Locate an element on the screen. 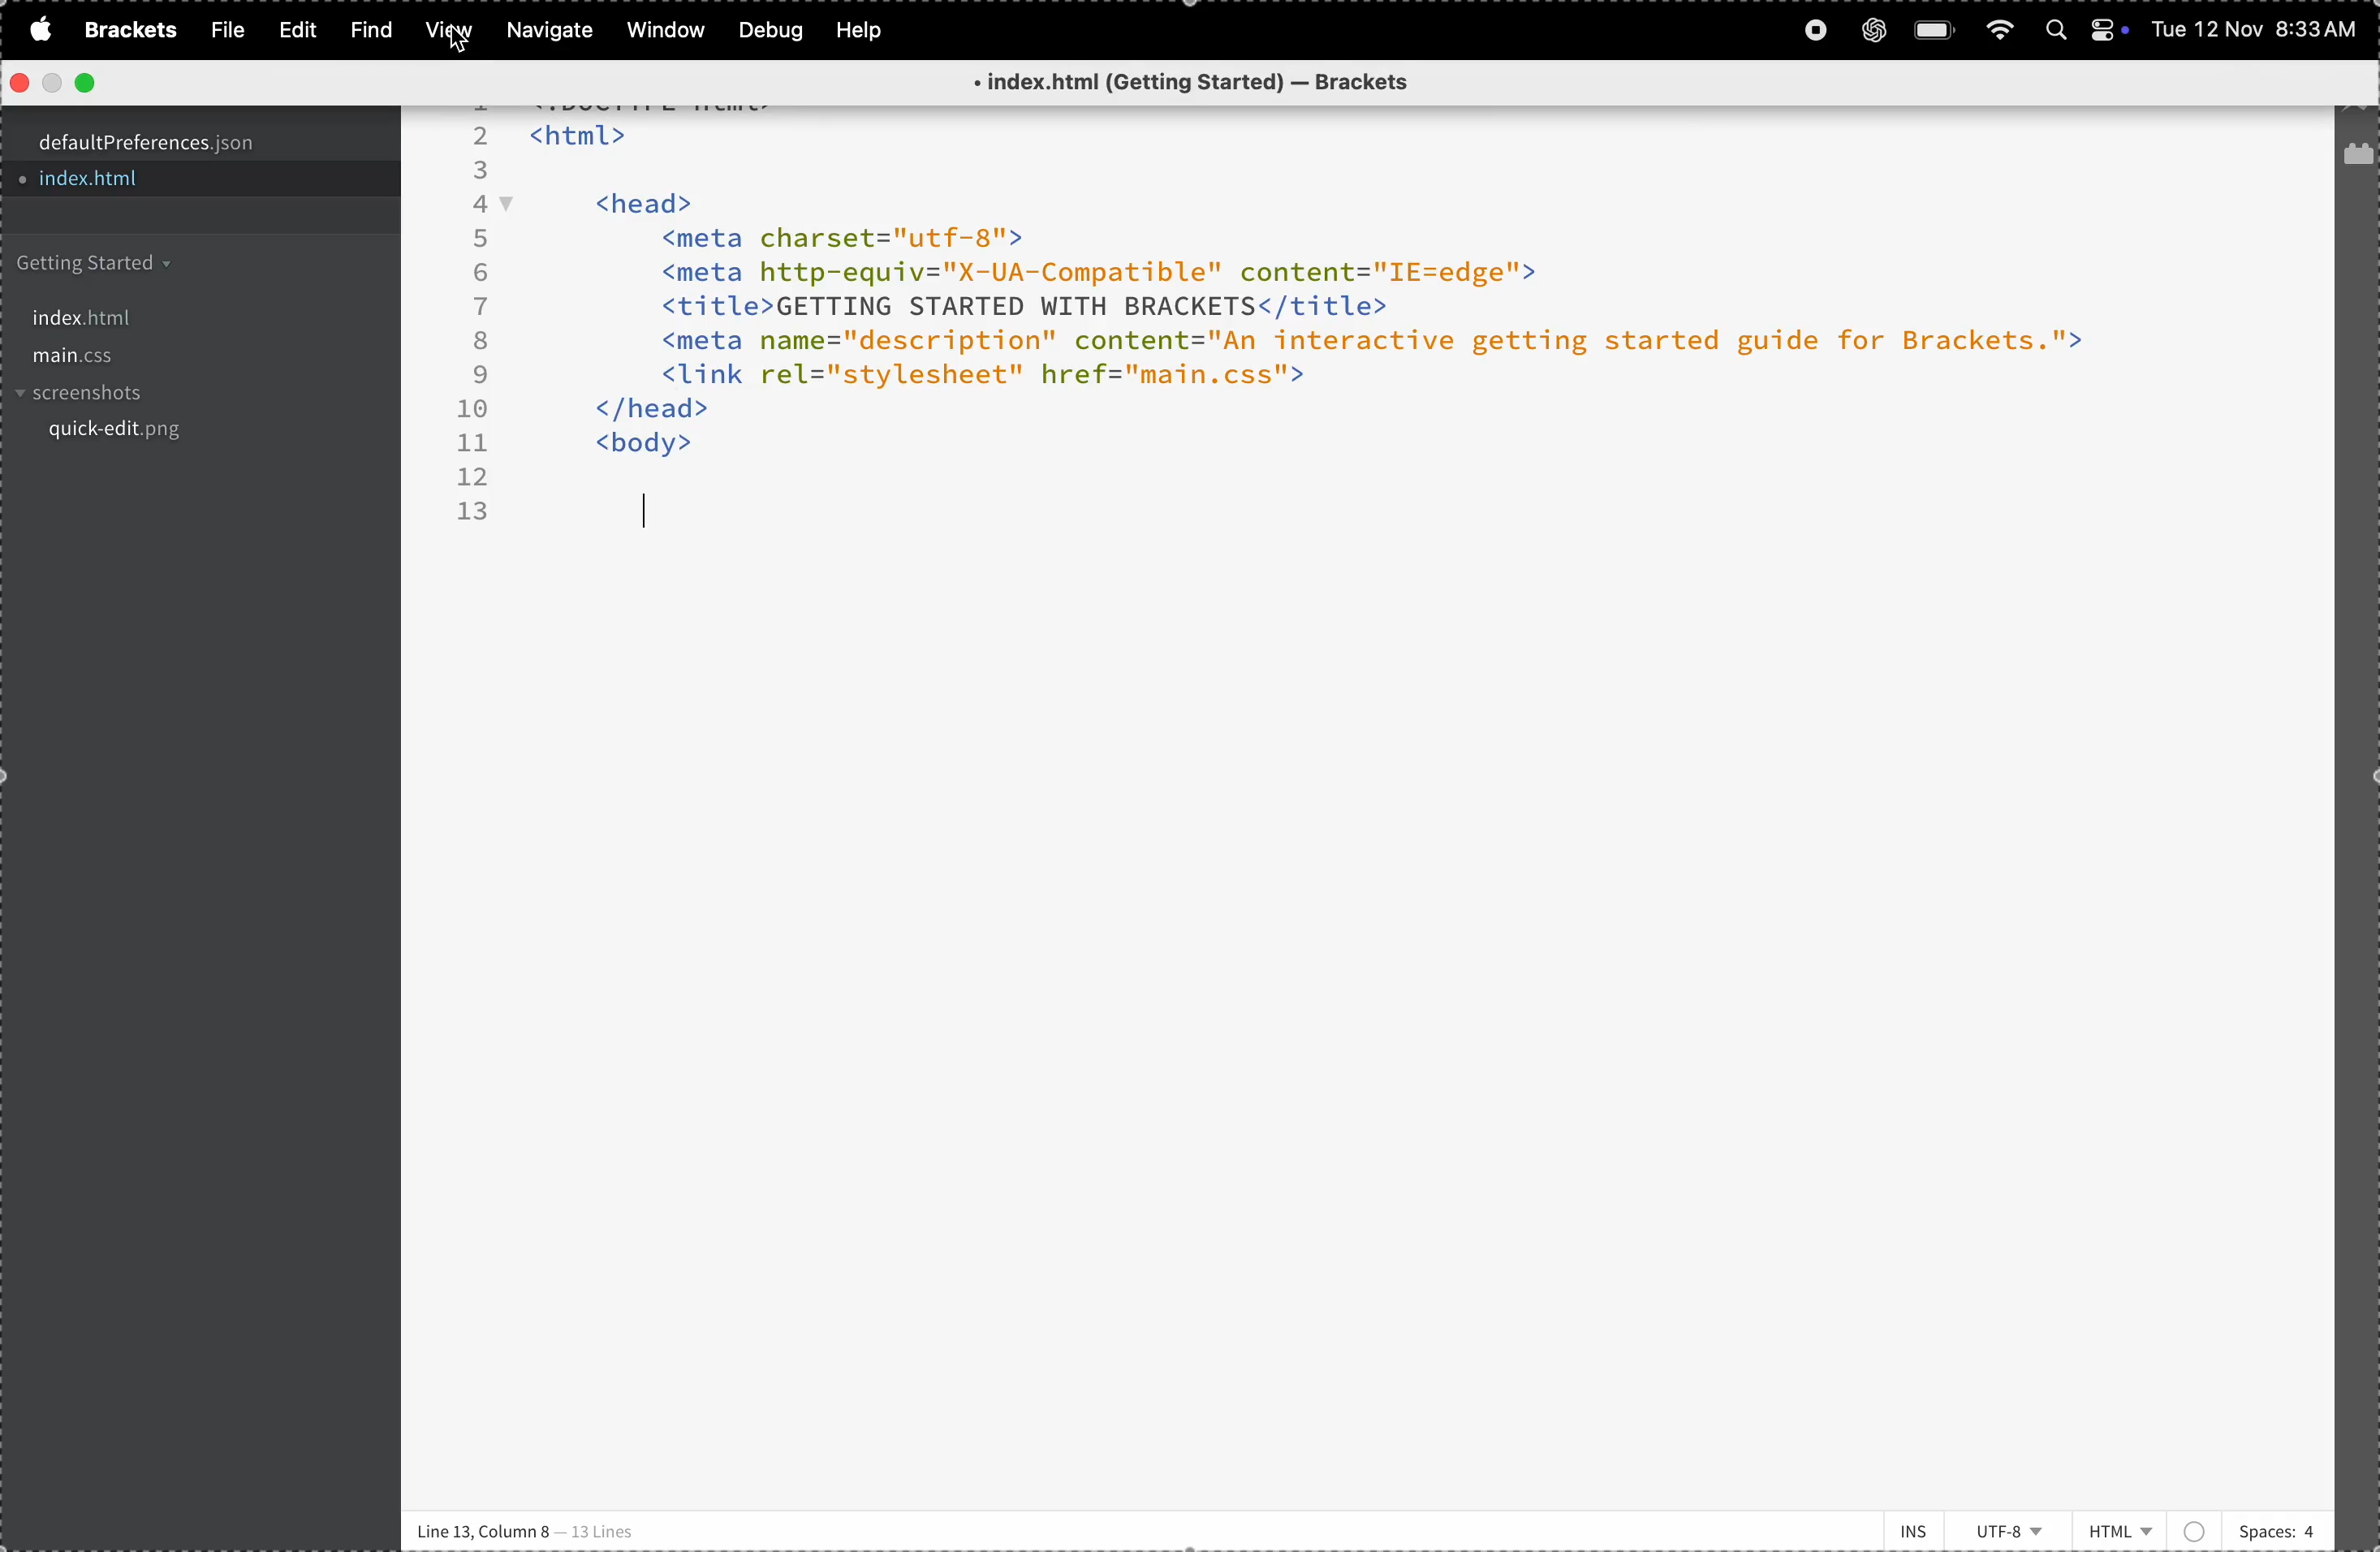  record is located at coordinates (1814, 31).